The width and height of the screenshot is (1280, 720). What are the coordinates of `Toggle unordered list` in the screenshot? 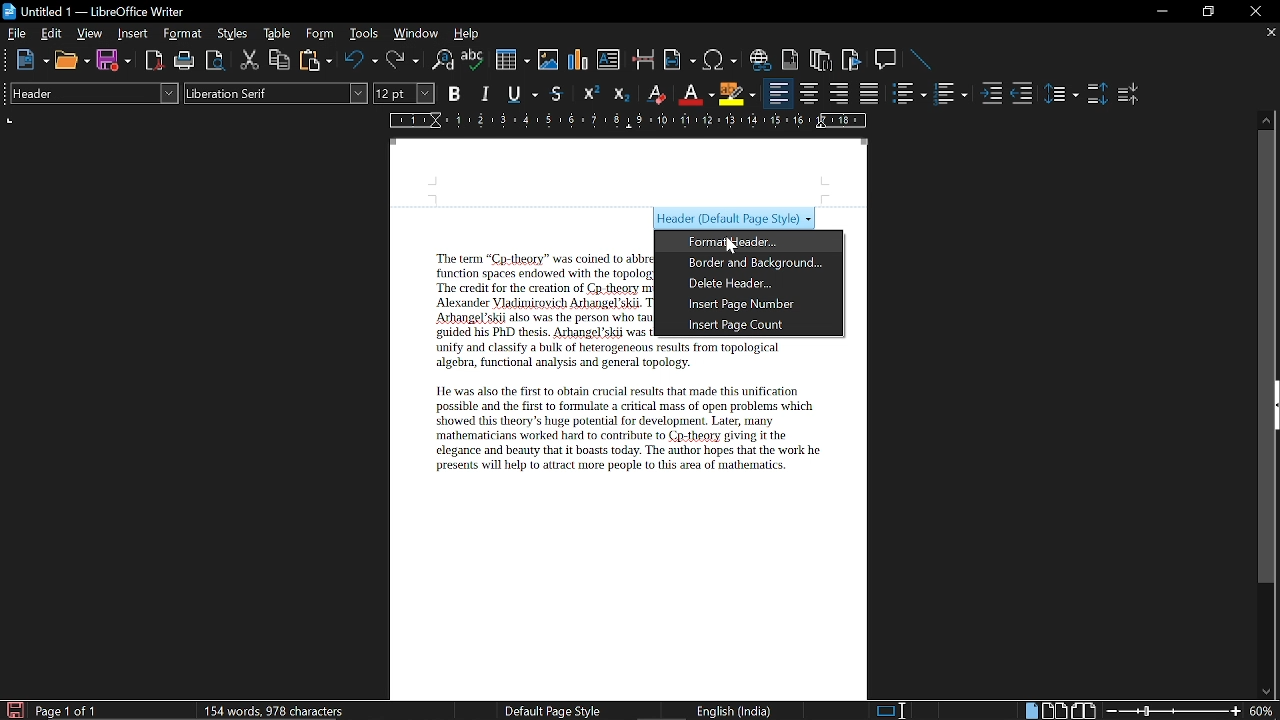 It's located at (949, 94).